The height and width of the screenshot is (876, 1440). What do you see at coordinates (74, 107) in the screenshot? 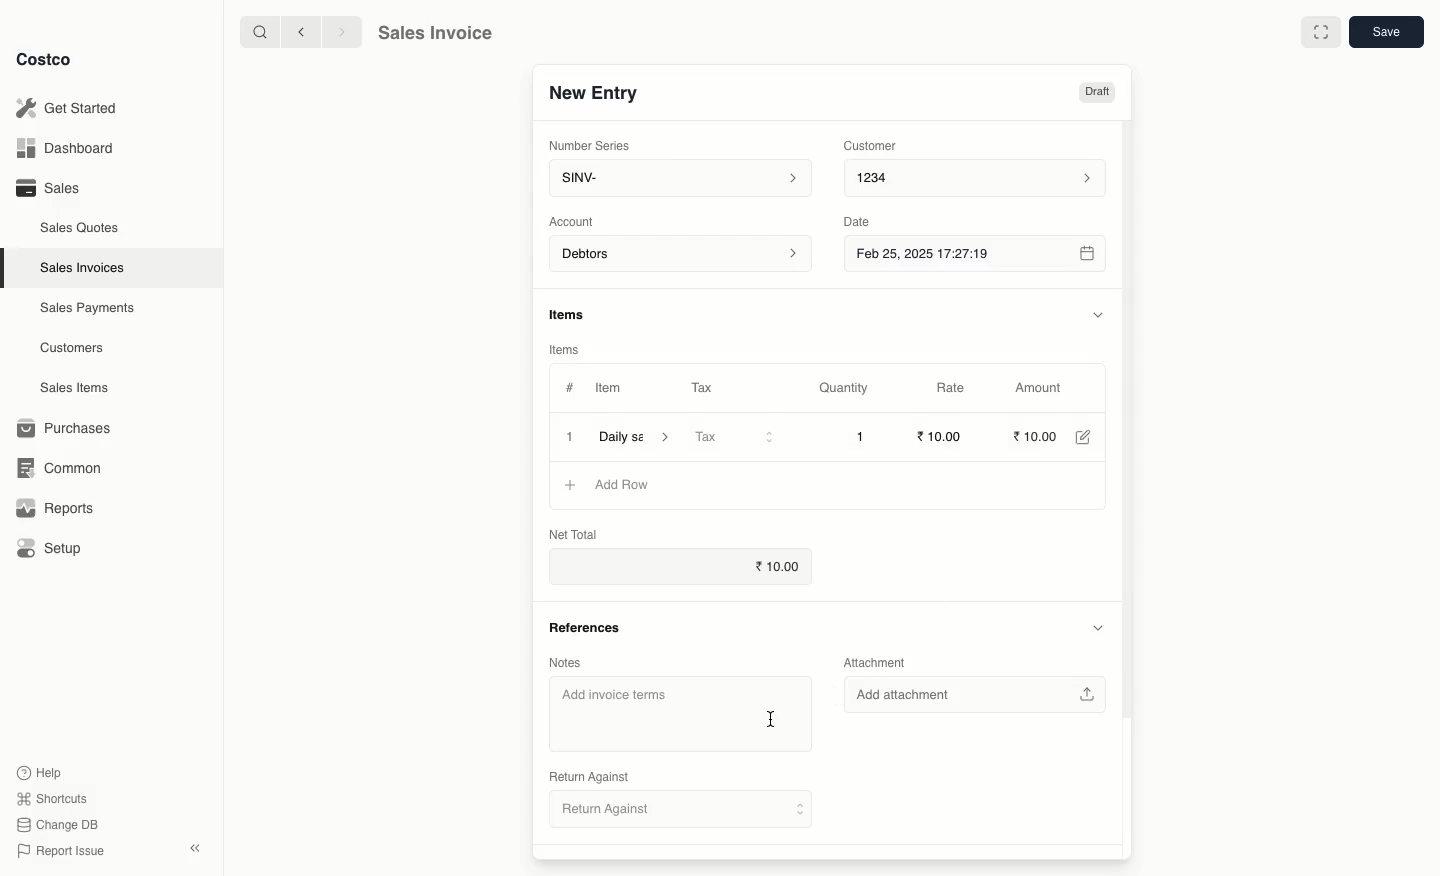
I see `Get Started` at bounding box center [74, 107].